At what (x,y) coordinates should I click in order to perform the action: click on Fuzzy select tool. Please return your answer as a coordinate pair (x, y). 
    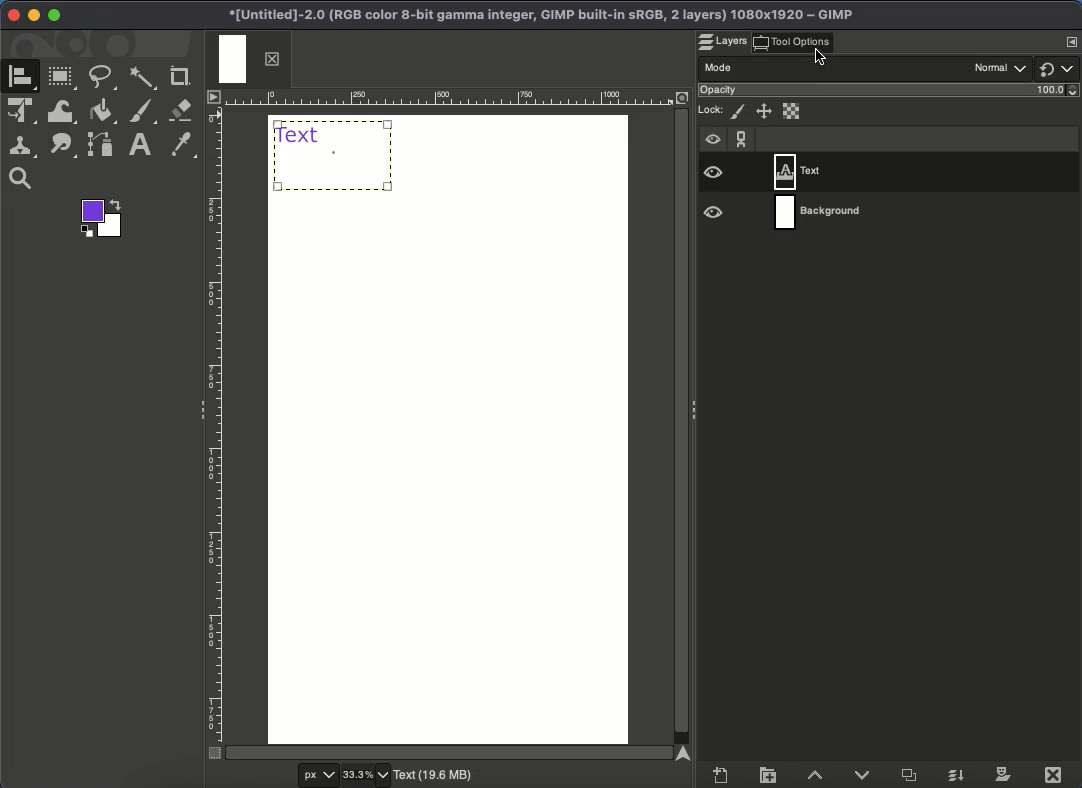
    Looking at the image, I should click on (145, 77).